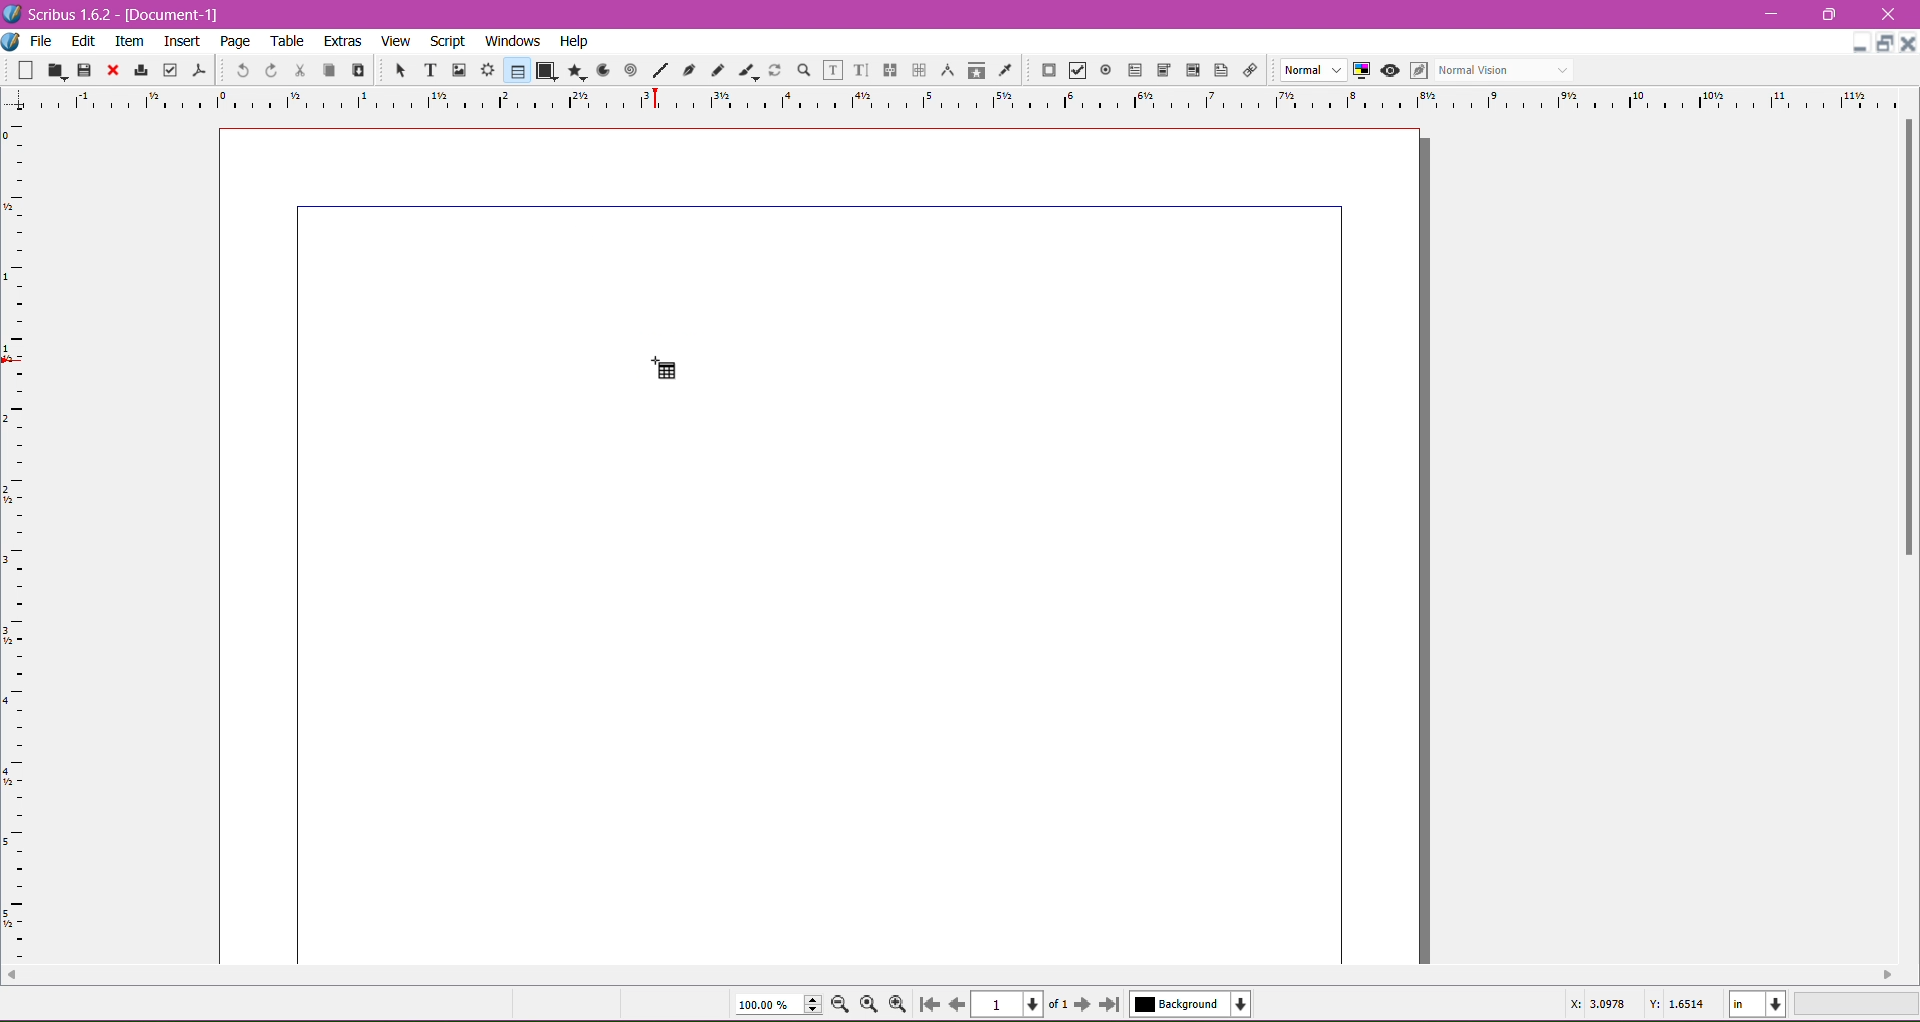 The image size is (1920, 1022). Describe the element at coordinates (182, 38) in the screenshot. I see `Insert` at that location.